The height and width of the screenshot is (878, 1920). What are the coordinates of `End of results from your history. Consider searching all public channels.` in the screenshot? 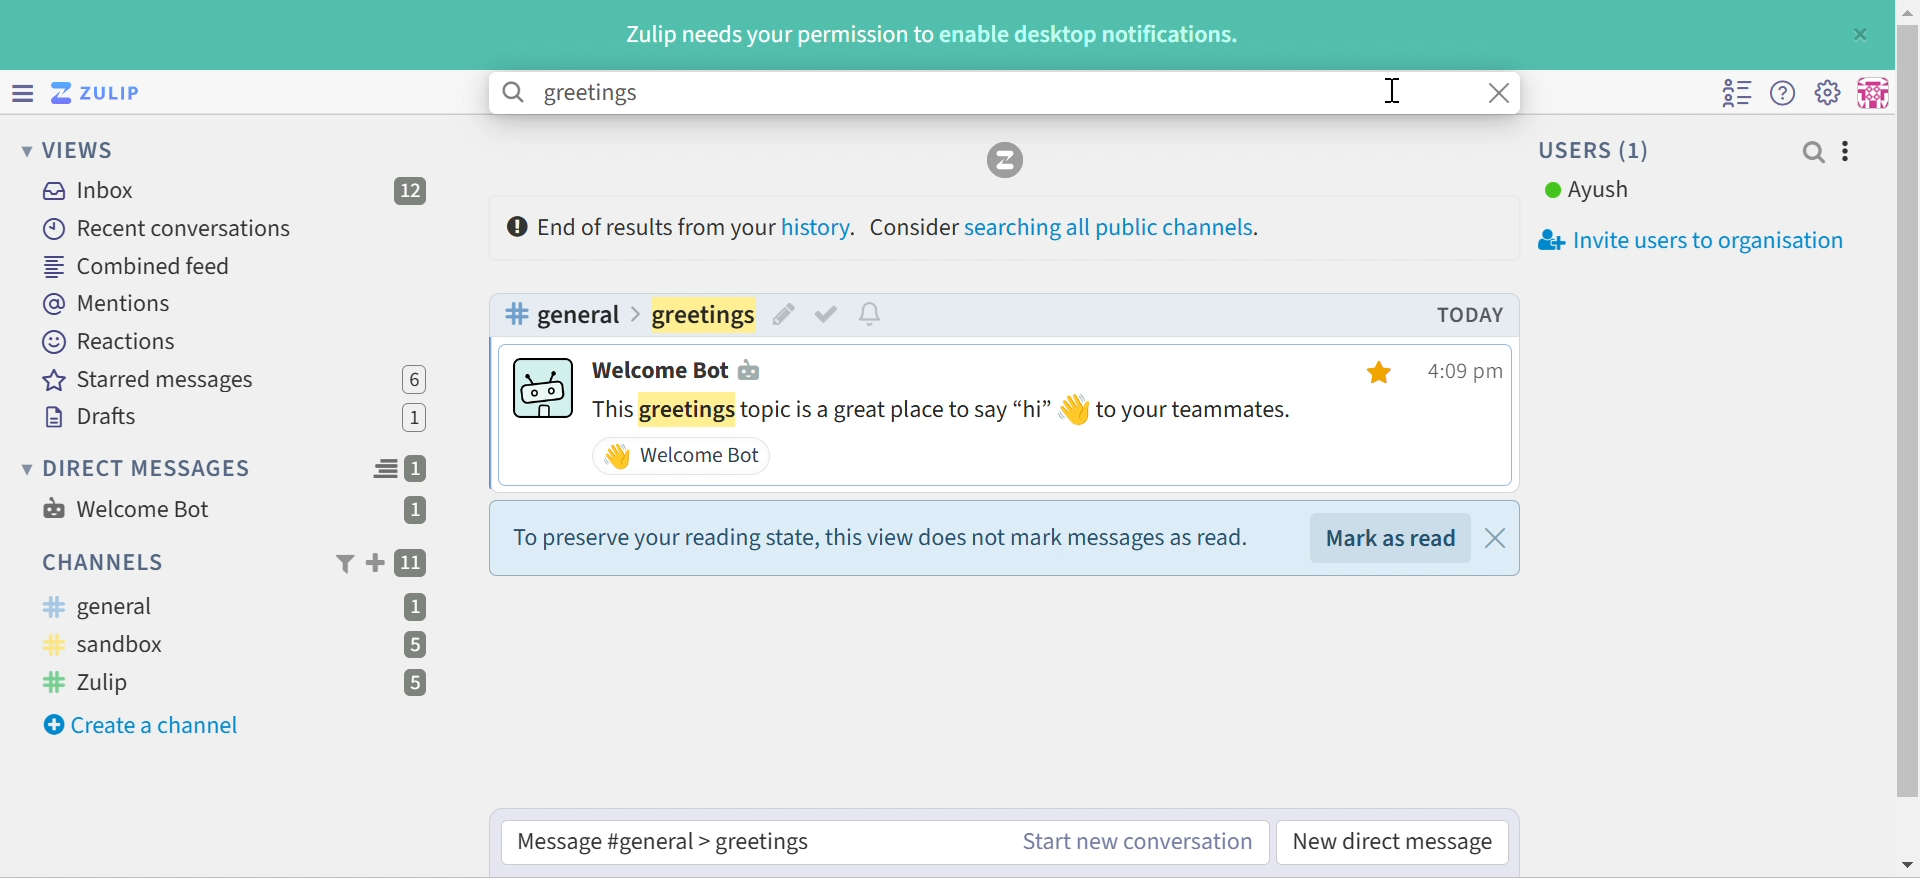 It's located at (885, 226).